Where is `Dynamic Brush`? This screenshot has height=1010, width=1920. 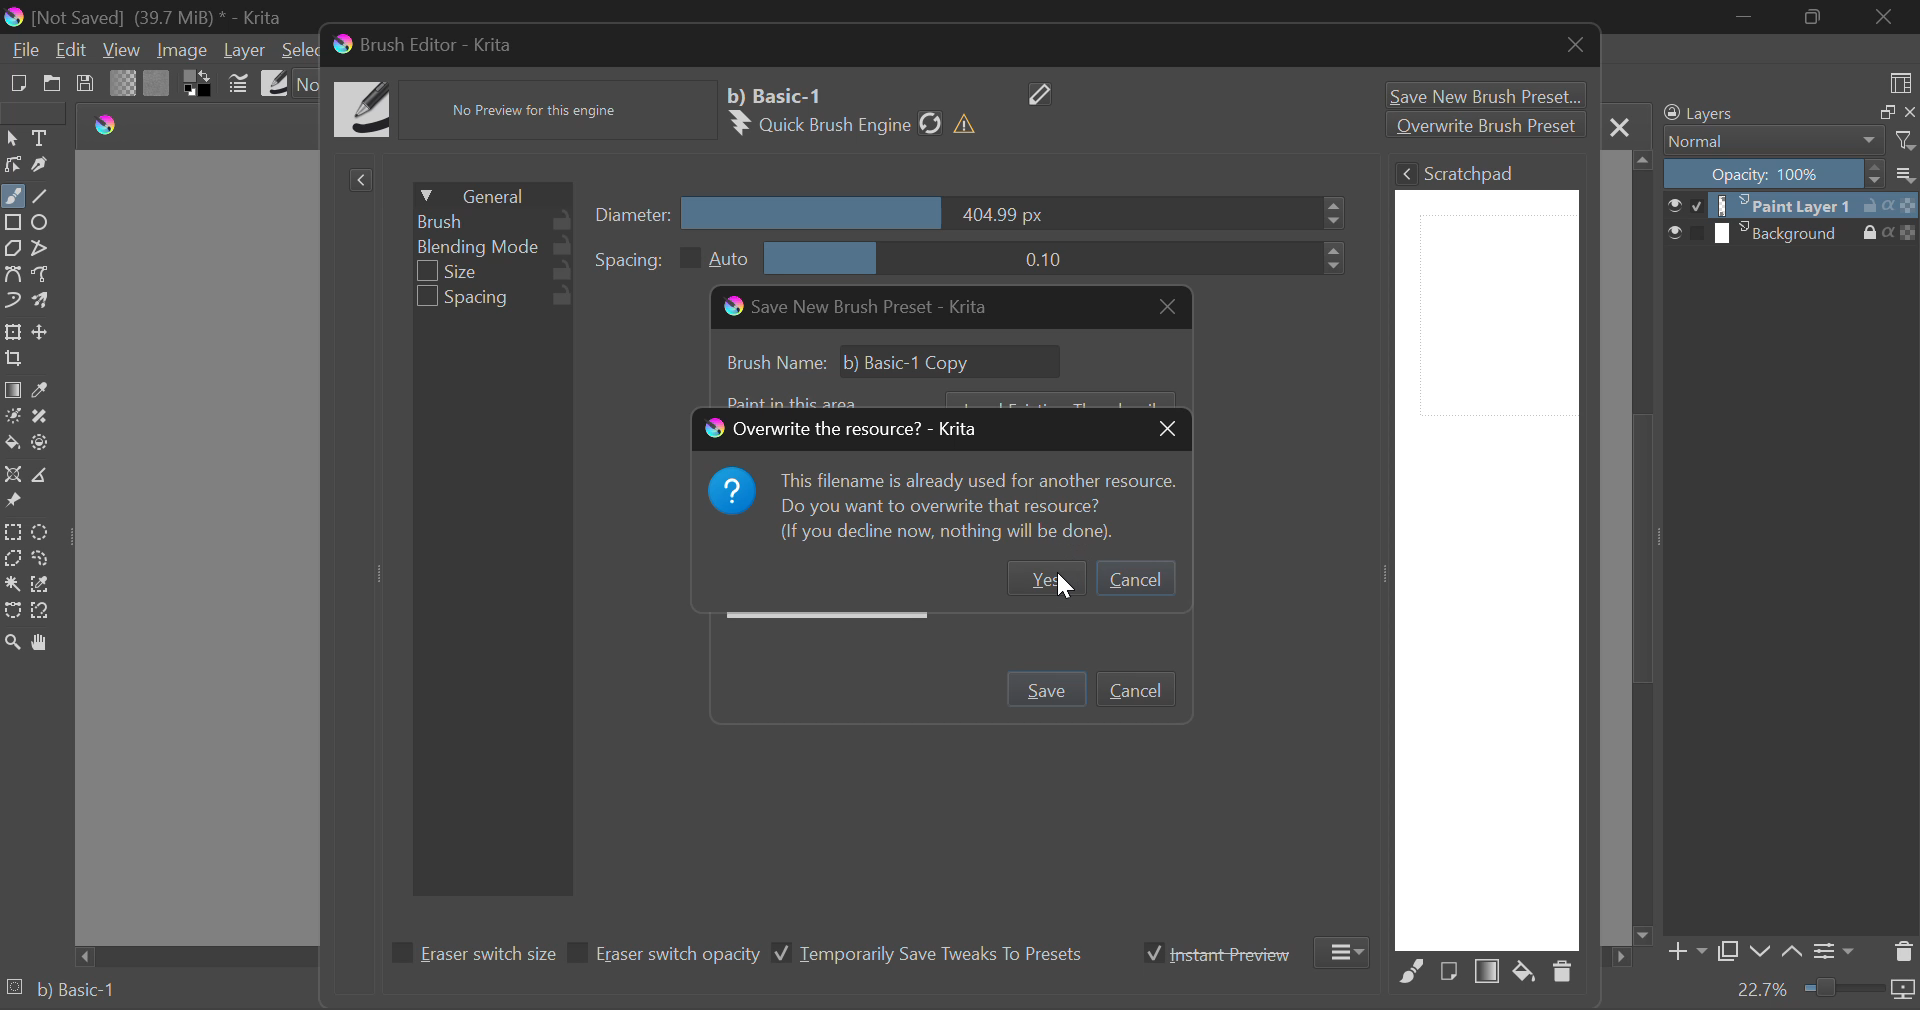 Dynamic Brush is located at coordinates (12, 301).